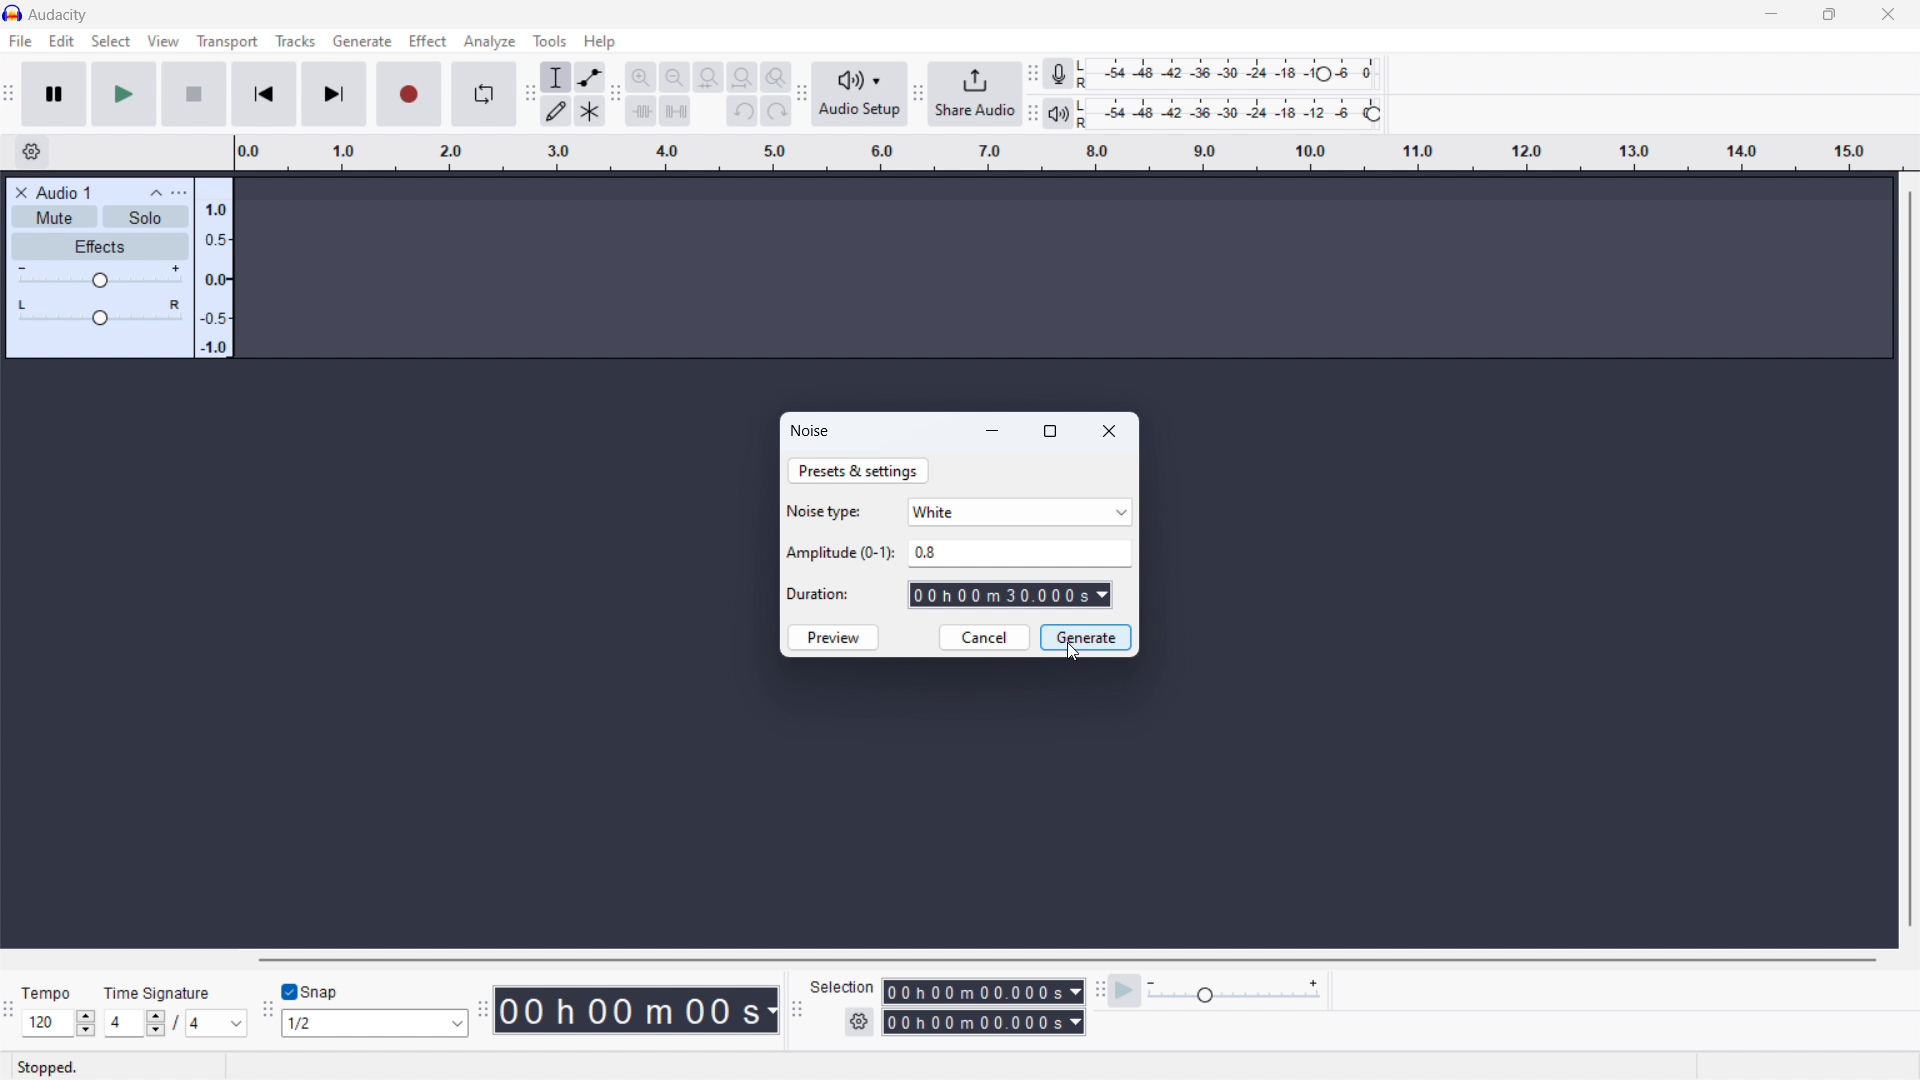 The height and width of the screenshot is (1080, 1920). What do you see at coordinates (827, 511) in the screenshot?
I see `noise type` at bounding box center [827, 511].